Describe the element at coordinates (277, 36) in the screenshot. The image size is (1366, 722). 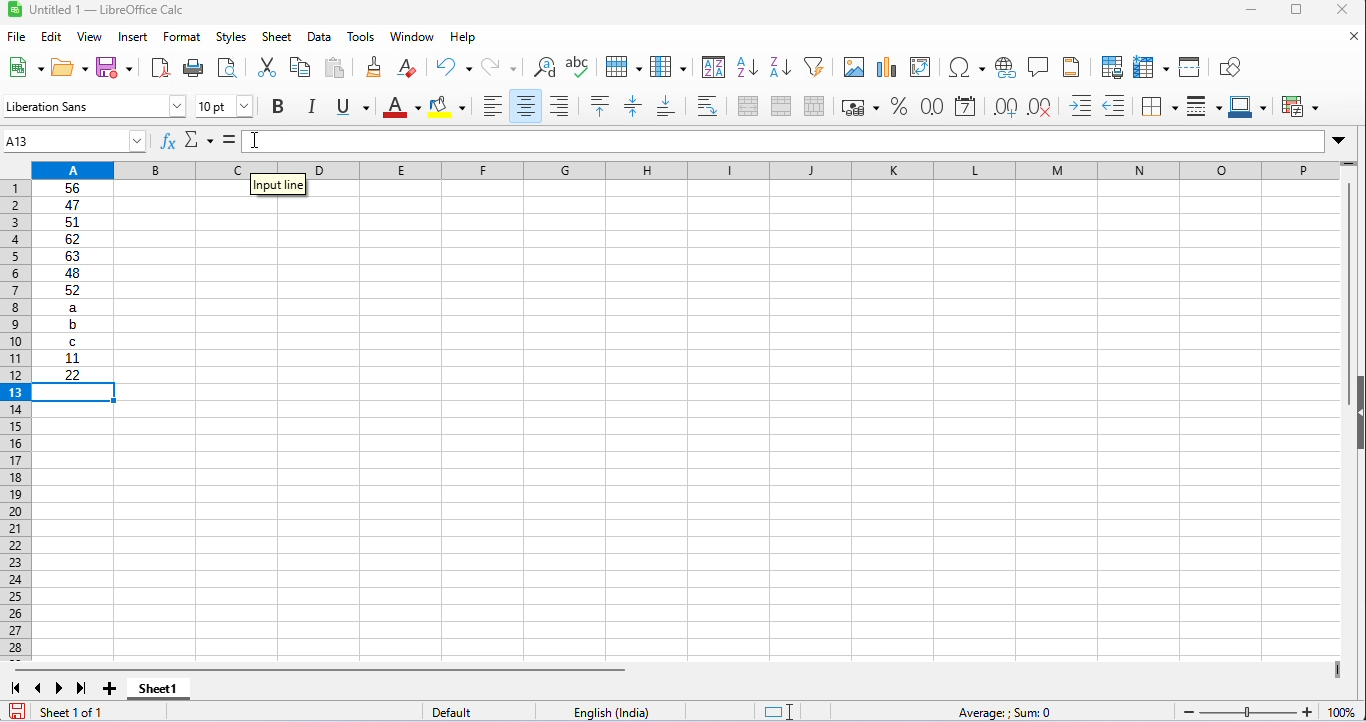
I see `sheet` at that location.